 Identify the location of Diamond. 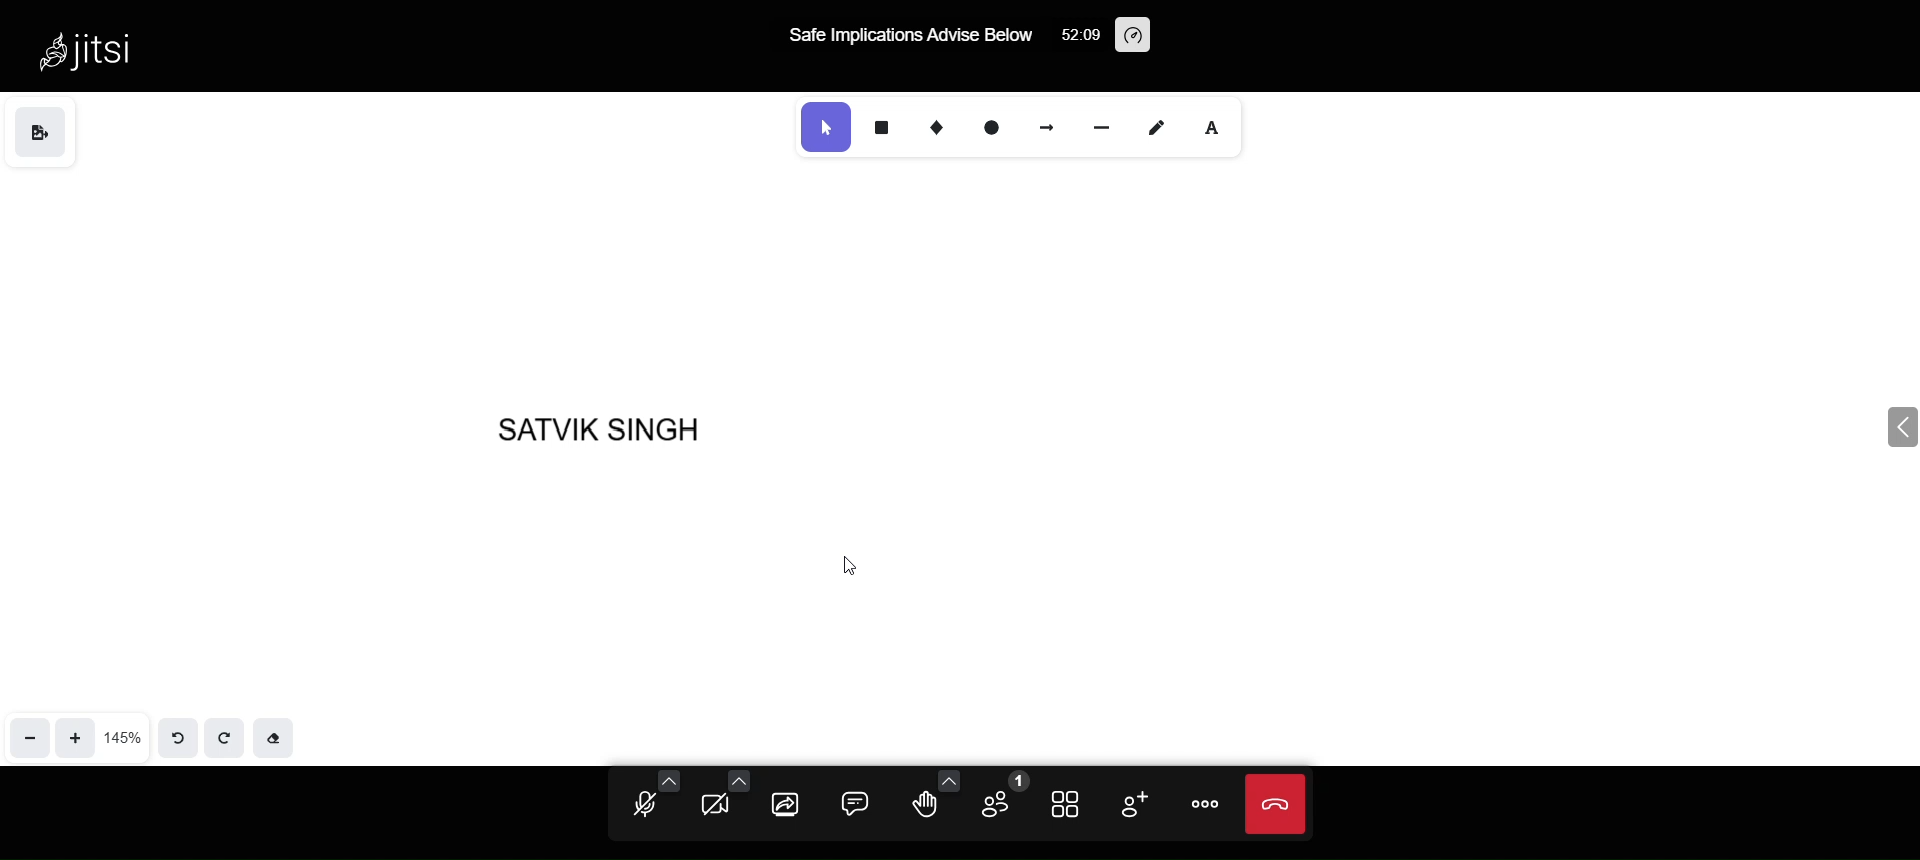
(941, 126).